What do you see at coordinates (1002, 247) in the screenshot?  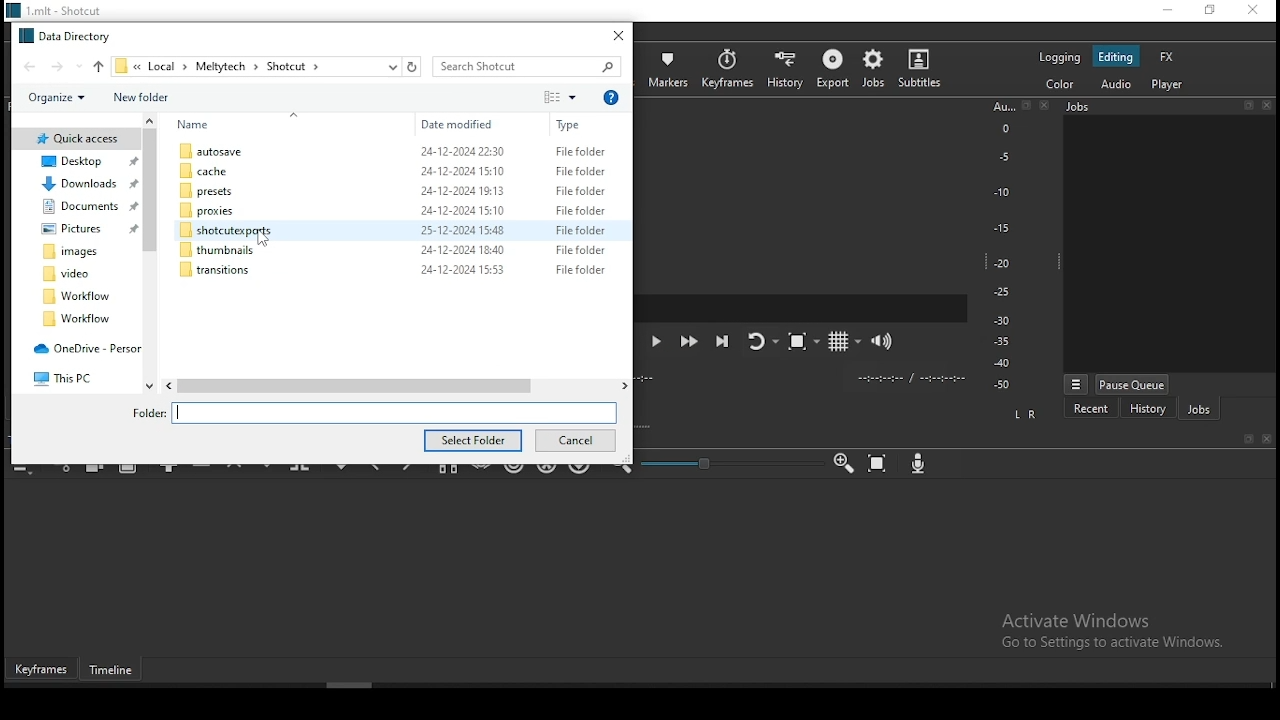 I see `scale` at bounding box center [1002, 247].